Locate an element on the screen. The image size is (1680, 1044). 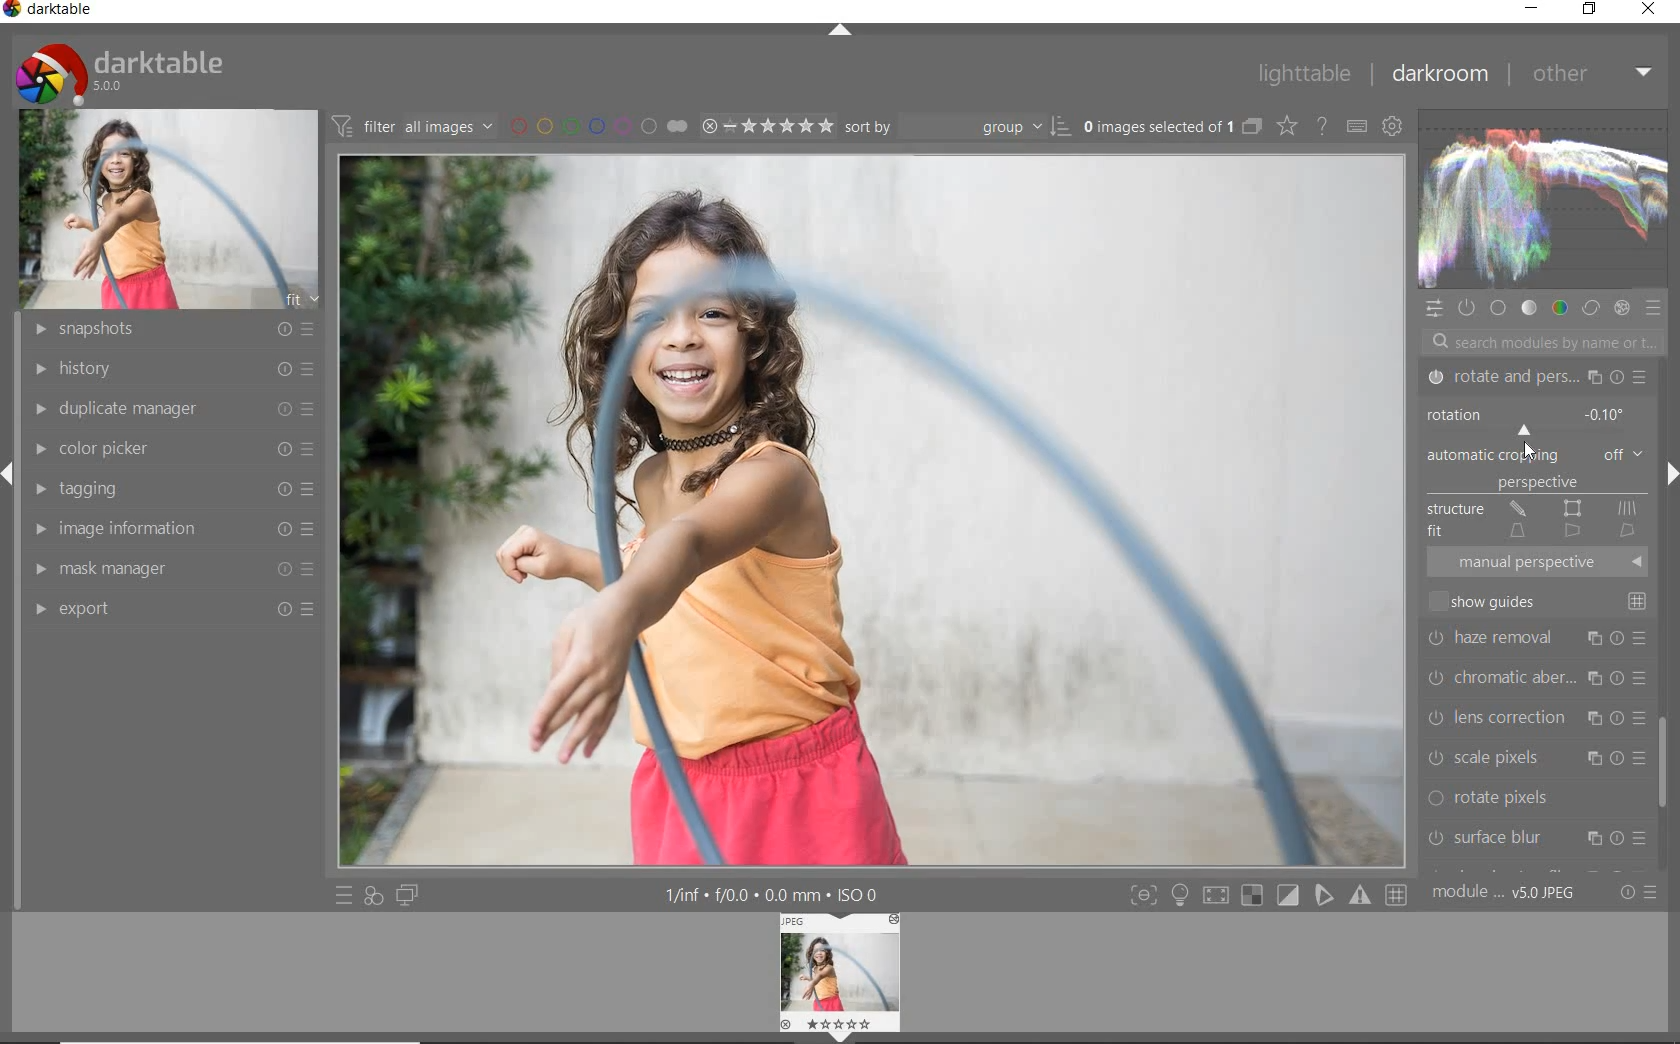
image preview is located at coordinates (843, 978).